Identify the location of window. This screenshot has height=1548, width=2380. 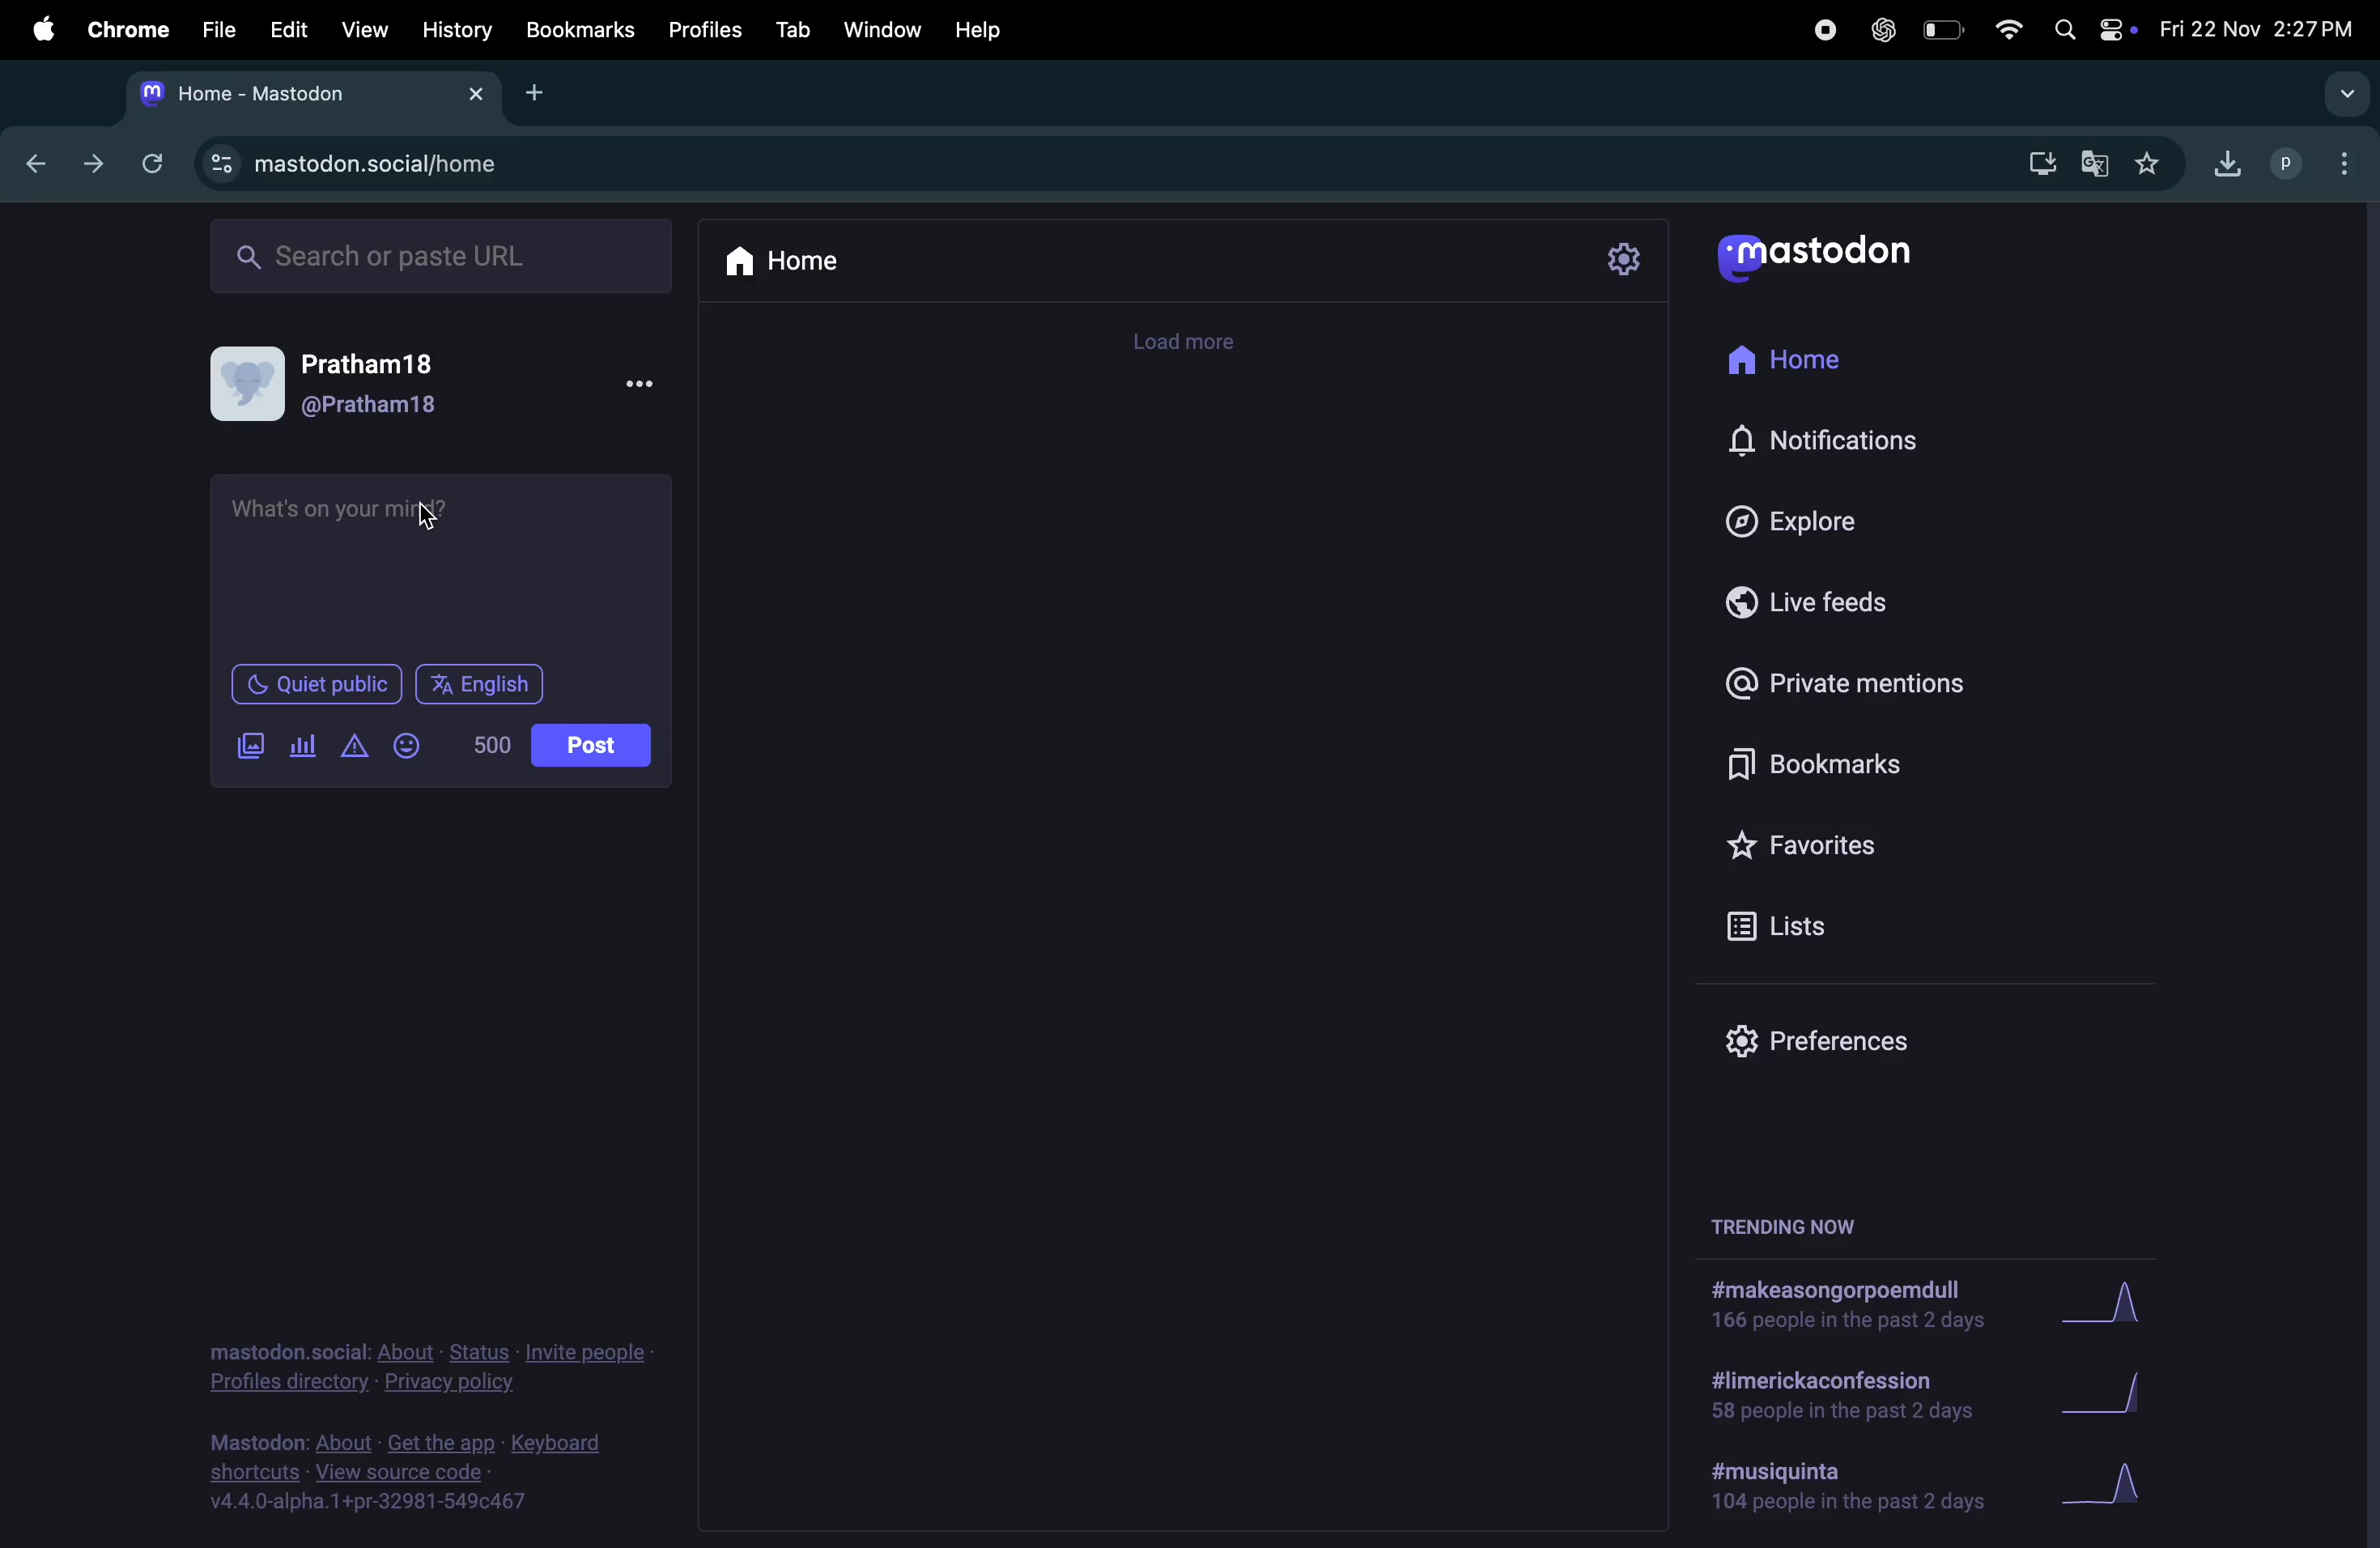
(884, 25).